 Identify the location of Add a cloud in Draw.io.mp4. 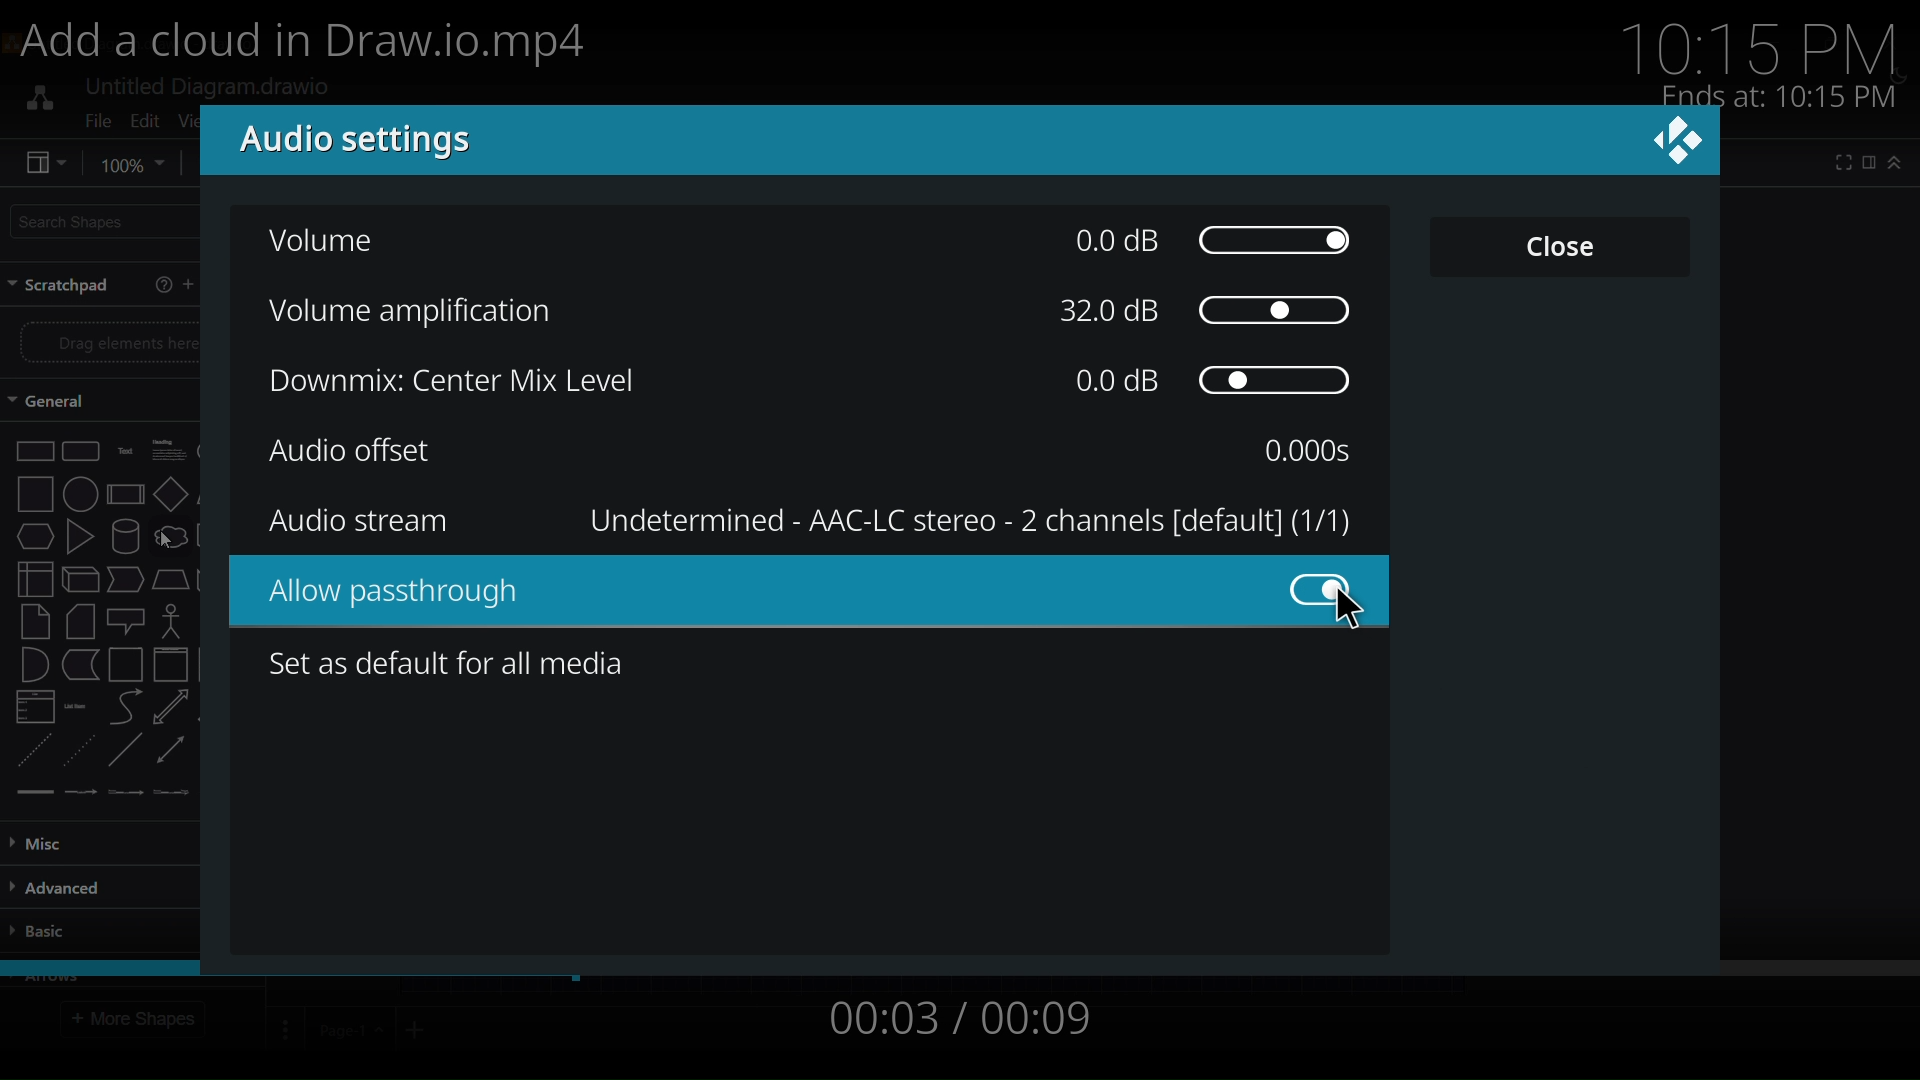
(316, 42).